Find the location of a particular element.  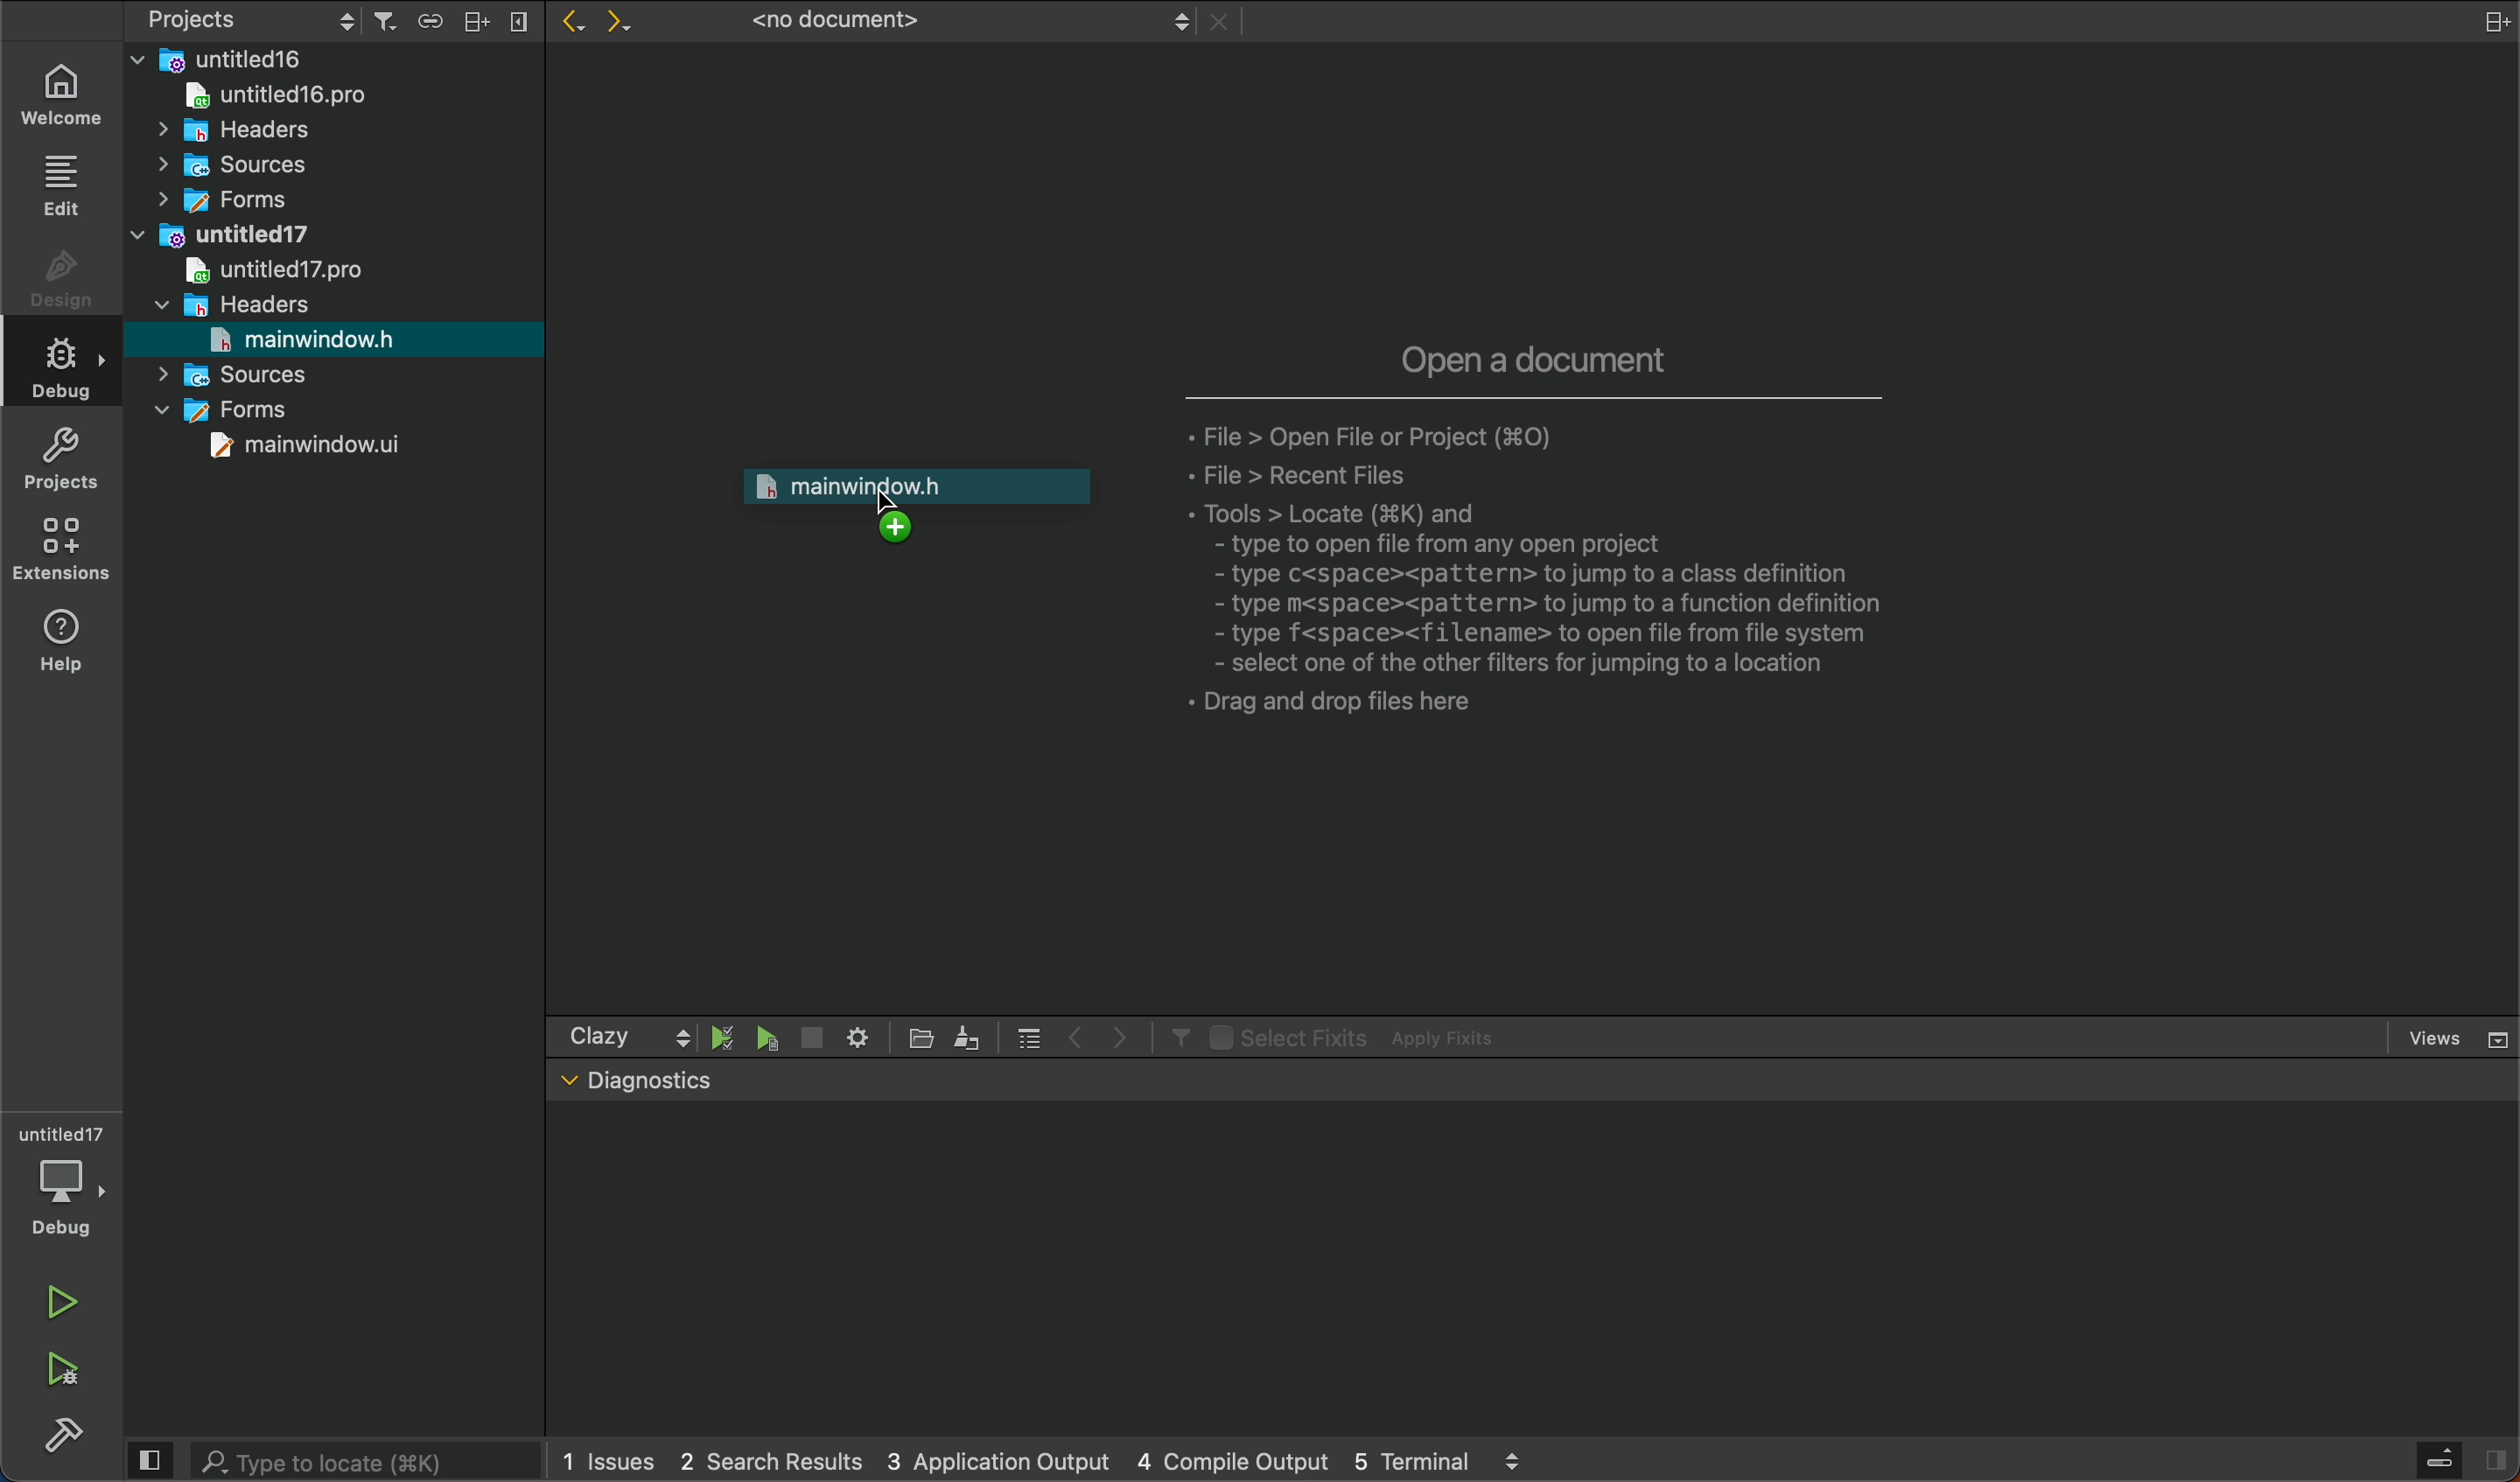

Forms is located at coordinates (217, 199).